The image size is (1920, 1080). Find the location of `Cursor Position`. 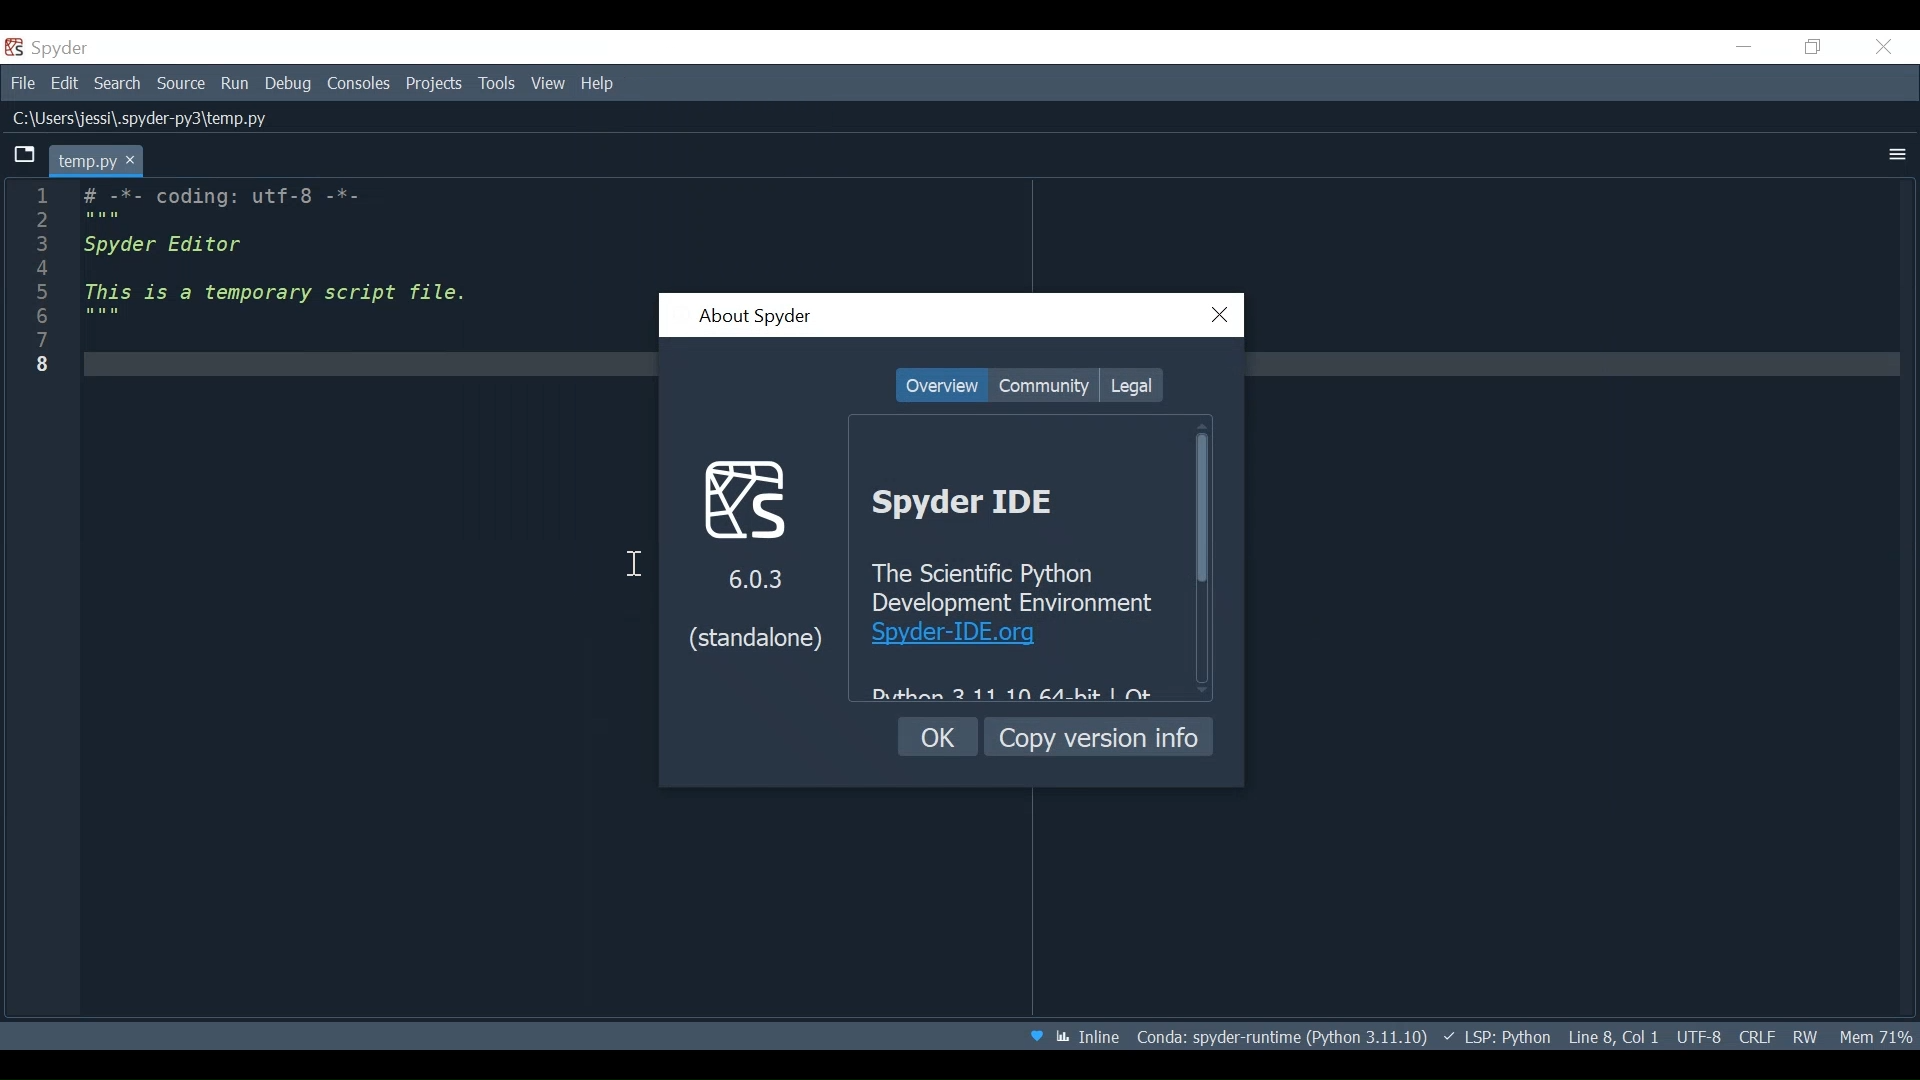

Cursor Position is located at coordinates (1613, 1038).